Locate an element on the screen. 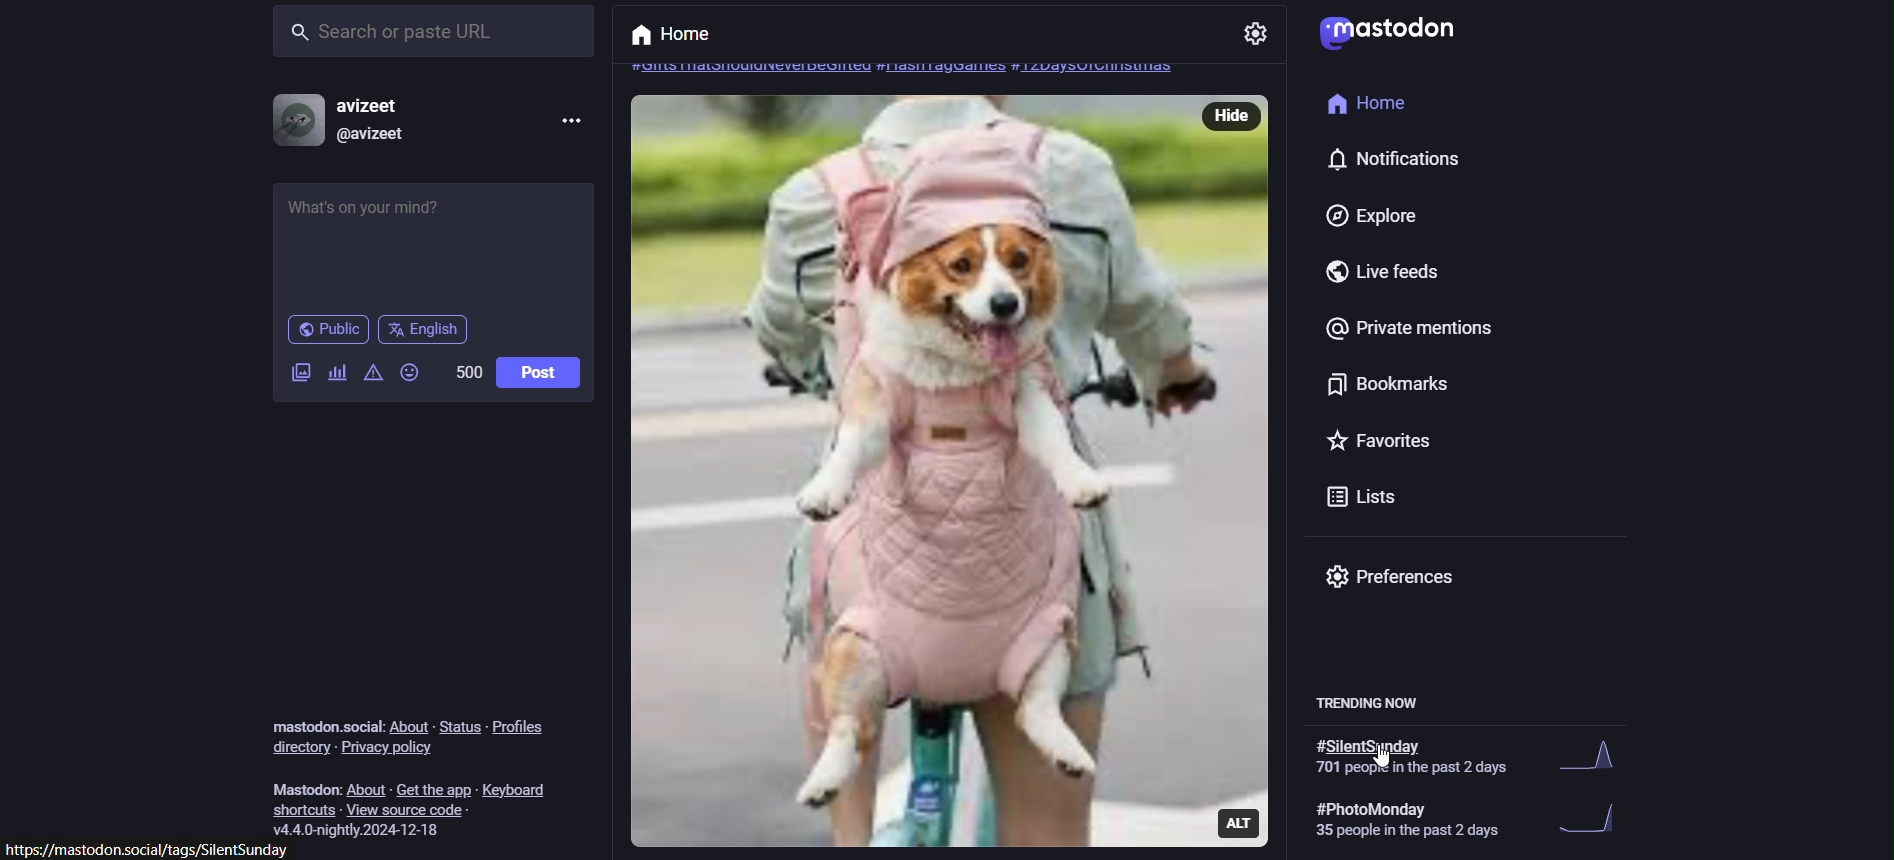  Mastodon is located at coordinates (1385, 31).